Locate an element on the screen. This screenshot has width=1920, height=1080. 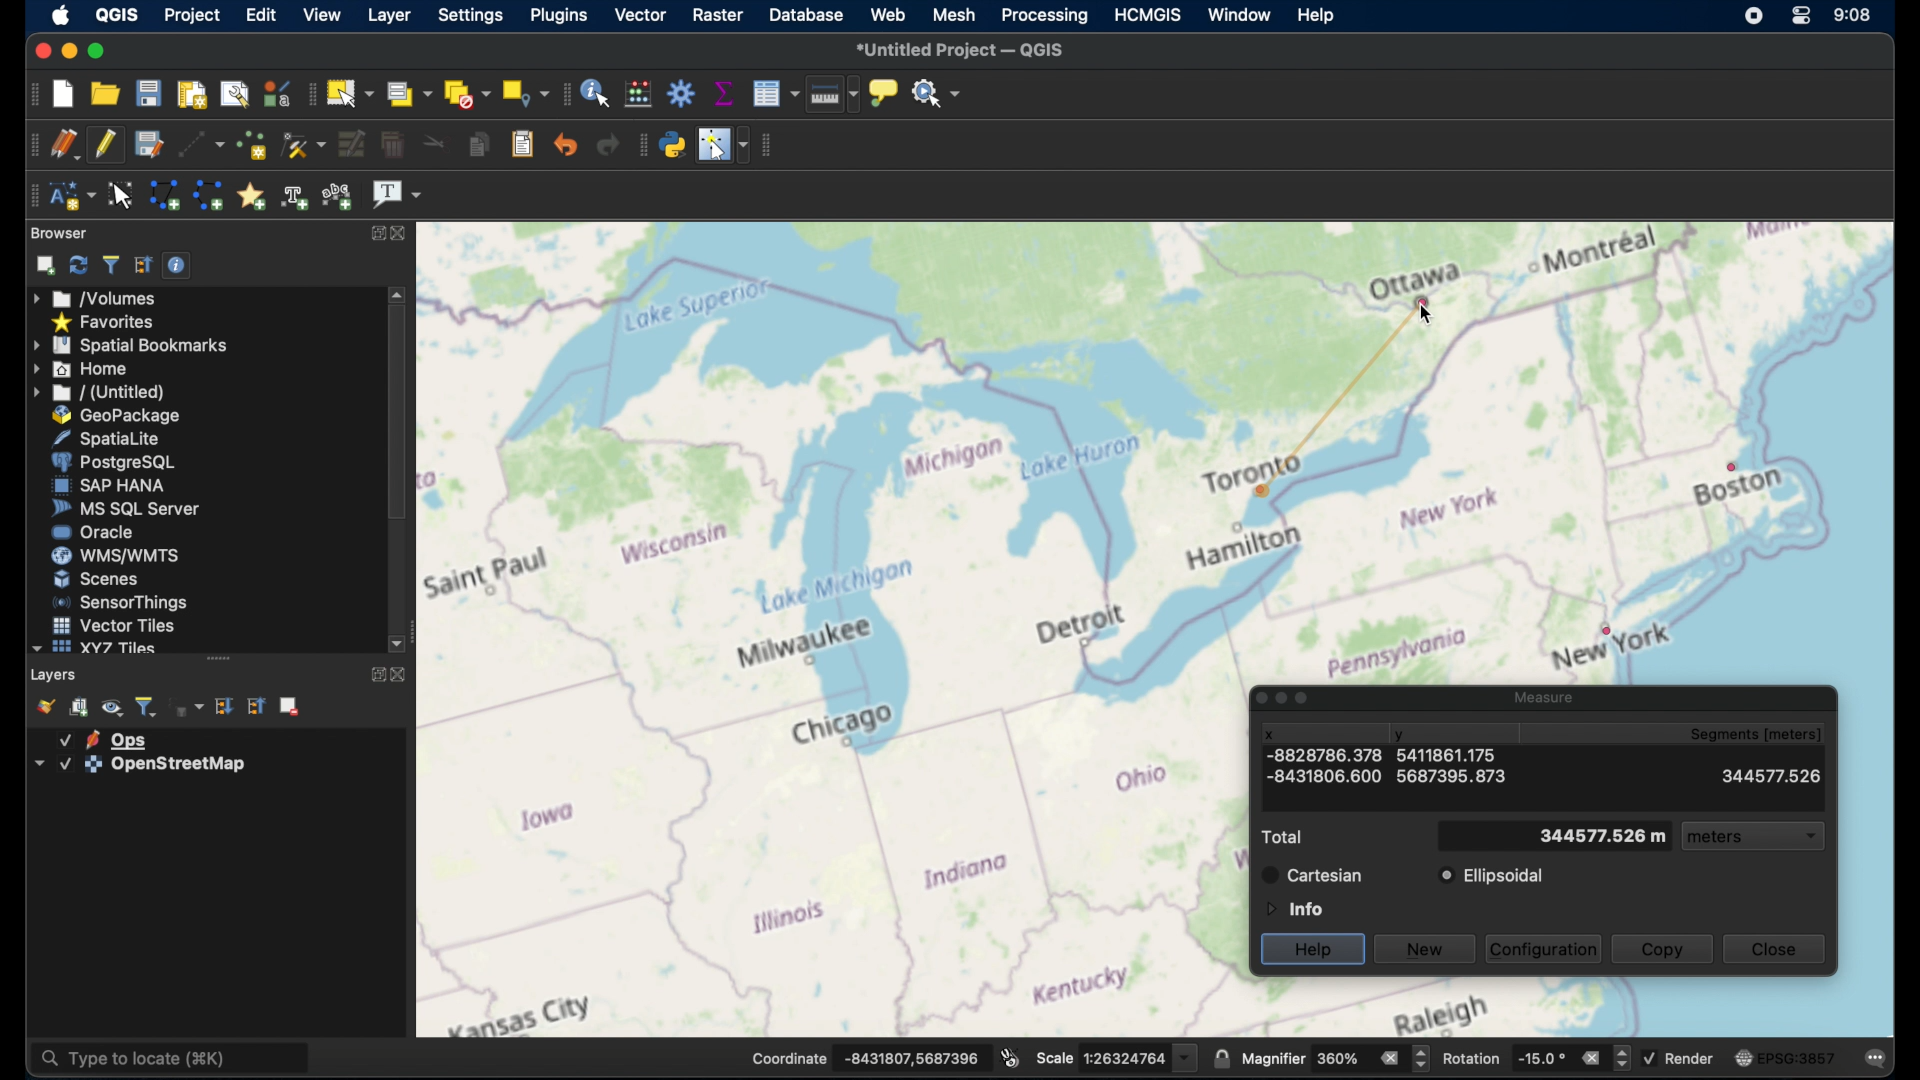
show layout manager is located at coordinates (234, 91).